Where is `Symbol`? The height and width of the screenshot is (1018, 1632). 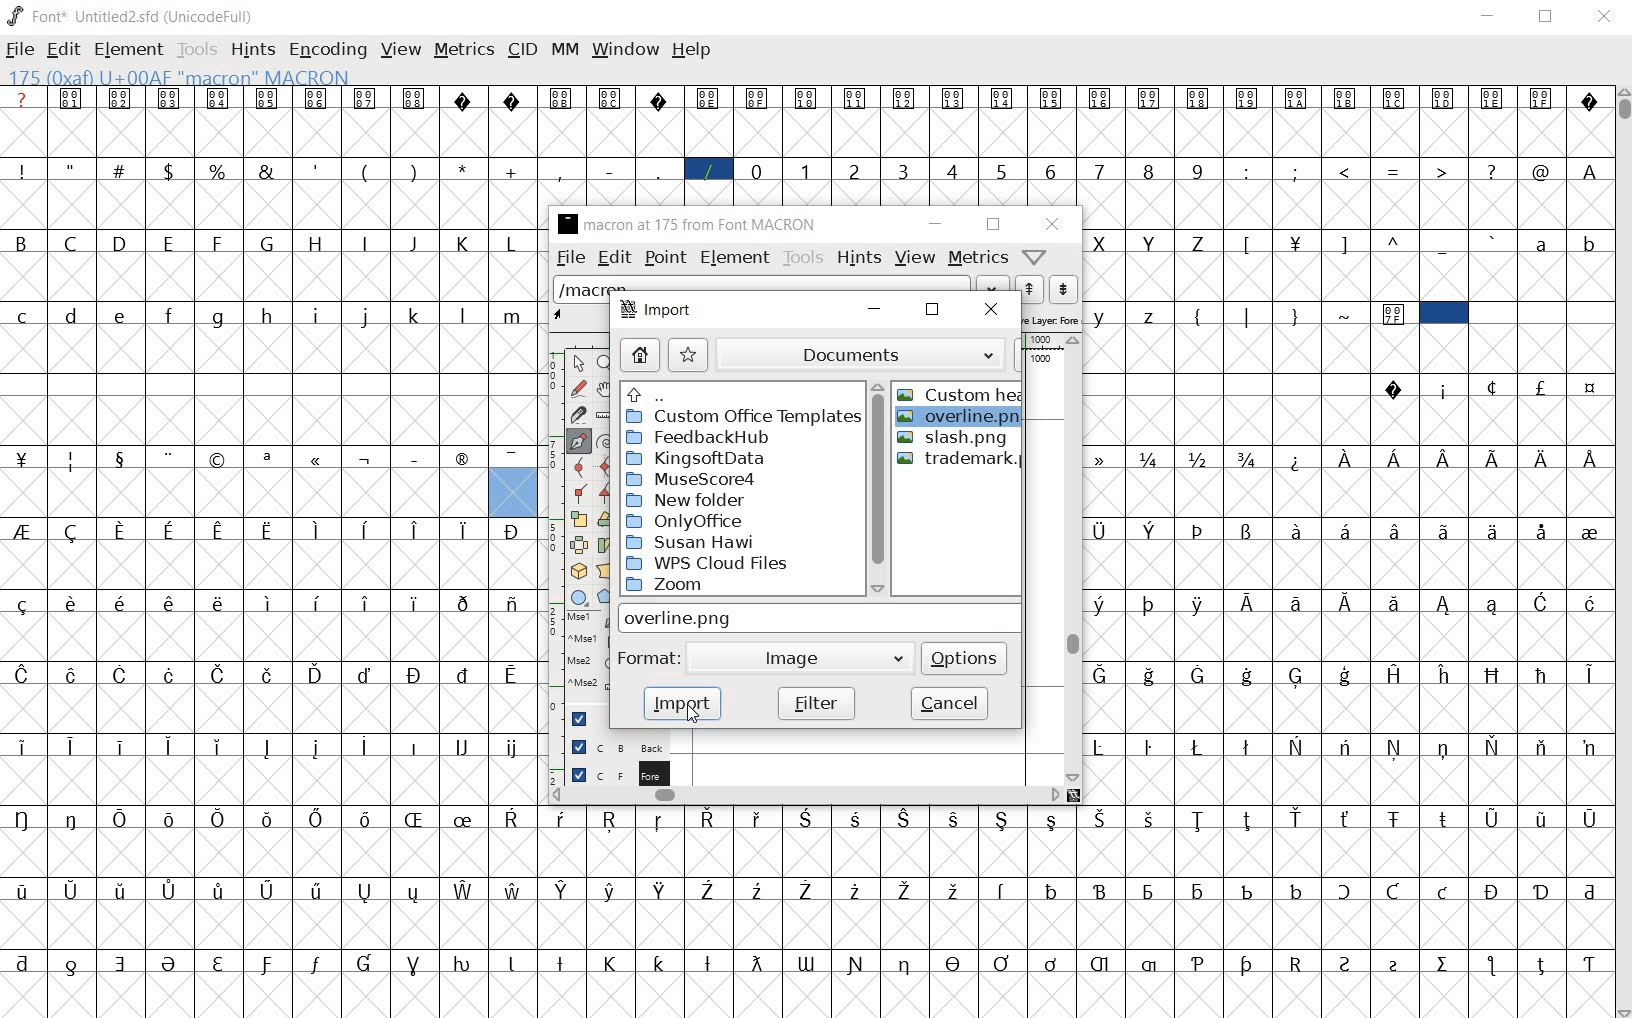 Symbol is located at coordinates (1443, 747).